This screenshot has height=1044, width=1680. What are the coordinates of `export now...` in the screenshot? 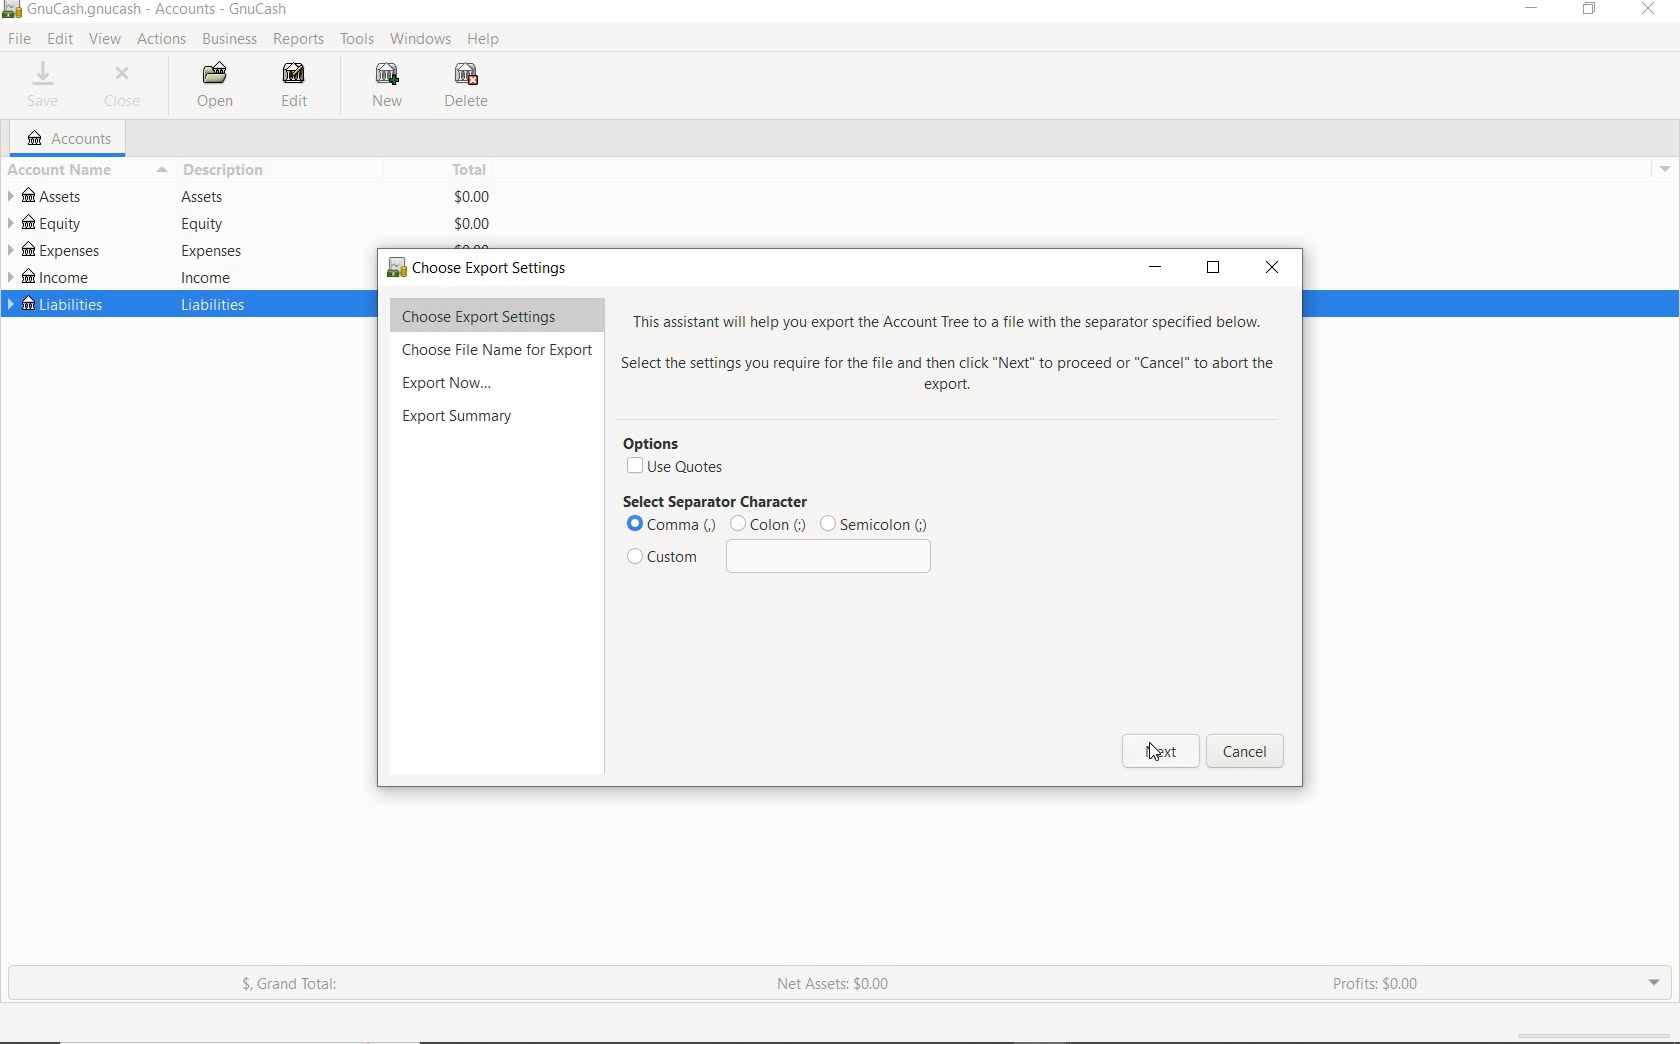 It's located at (453, 382).